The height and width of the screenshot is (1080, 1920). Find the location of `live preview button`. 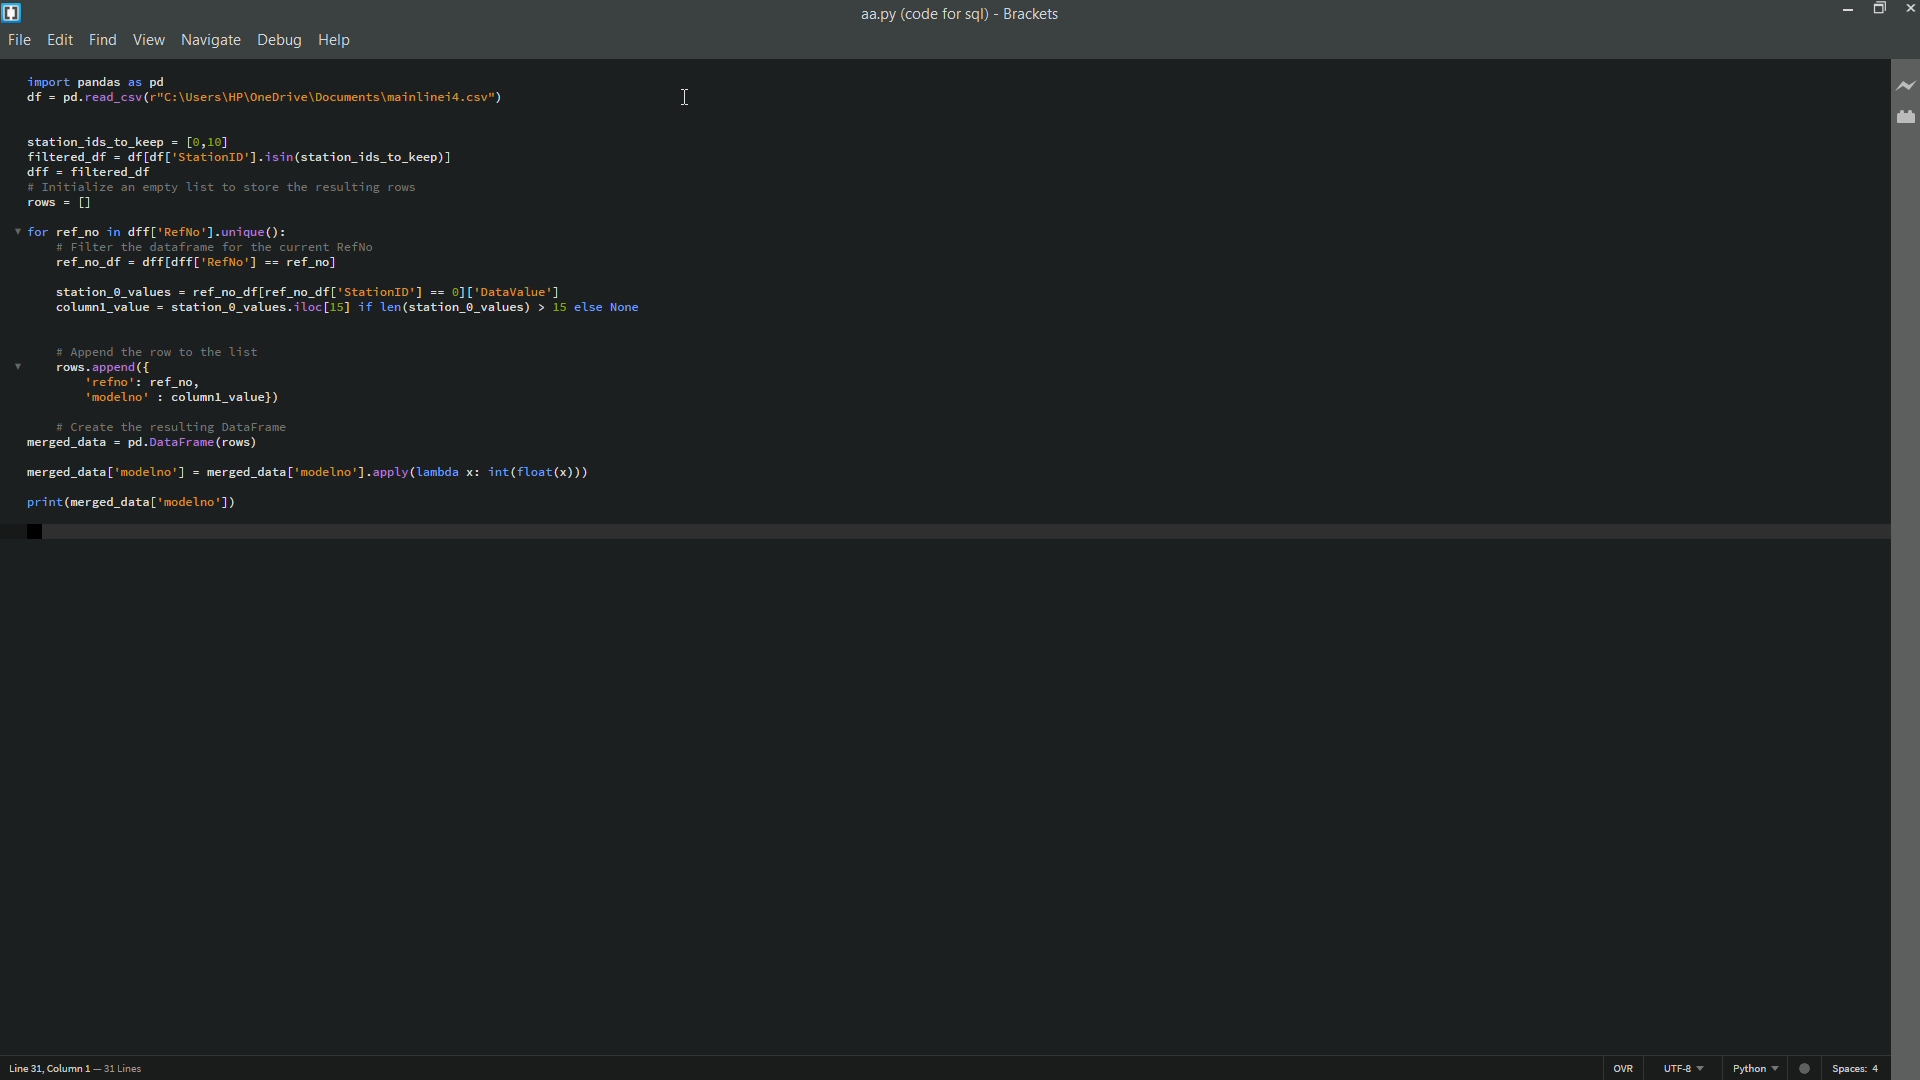

live preview button is located at coordinates (1906, 86).